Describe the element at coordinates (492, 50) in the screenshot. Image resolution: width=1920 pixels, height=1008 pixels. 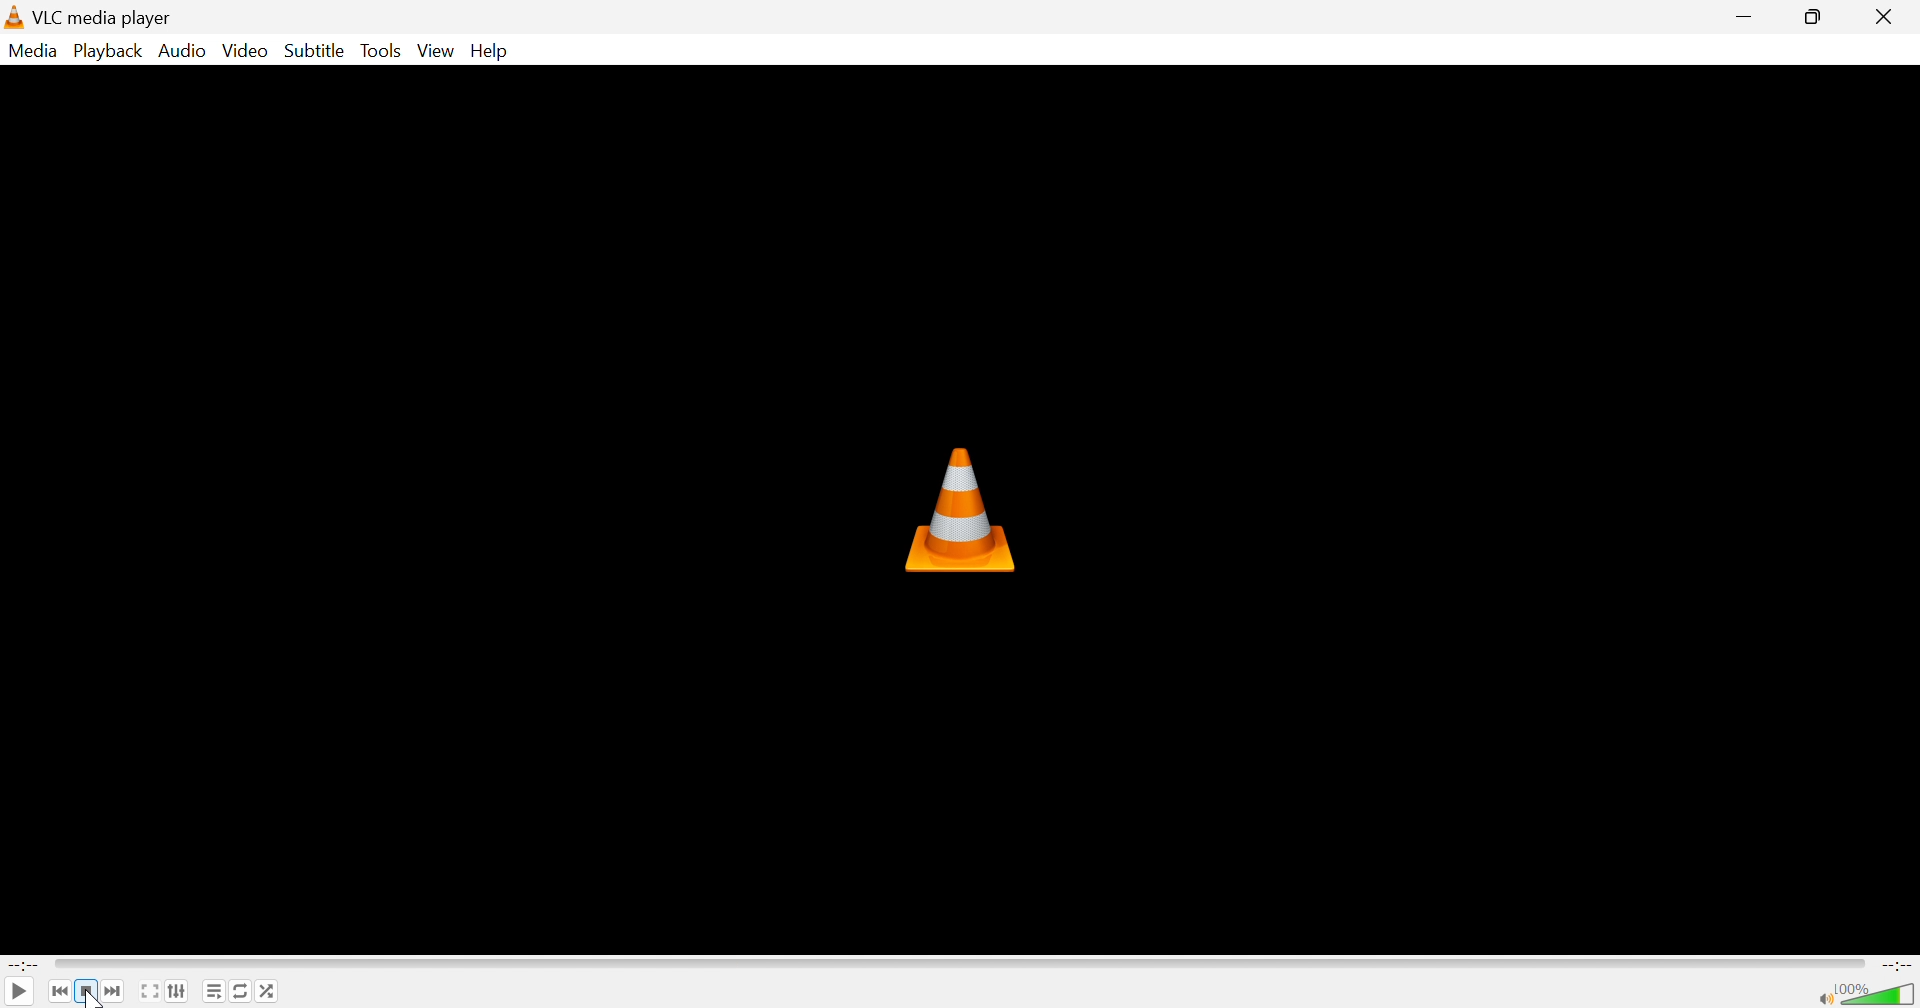
I see `Help` at that location.